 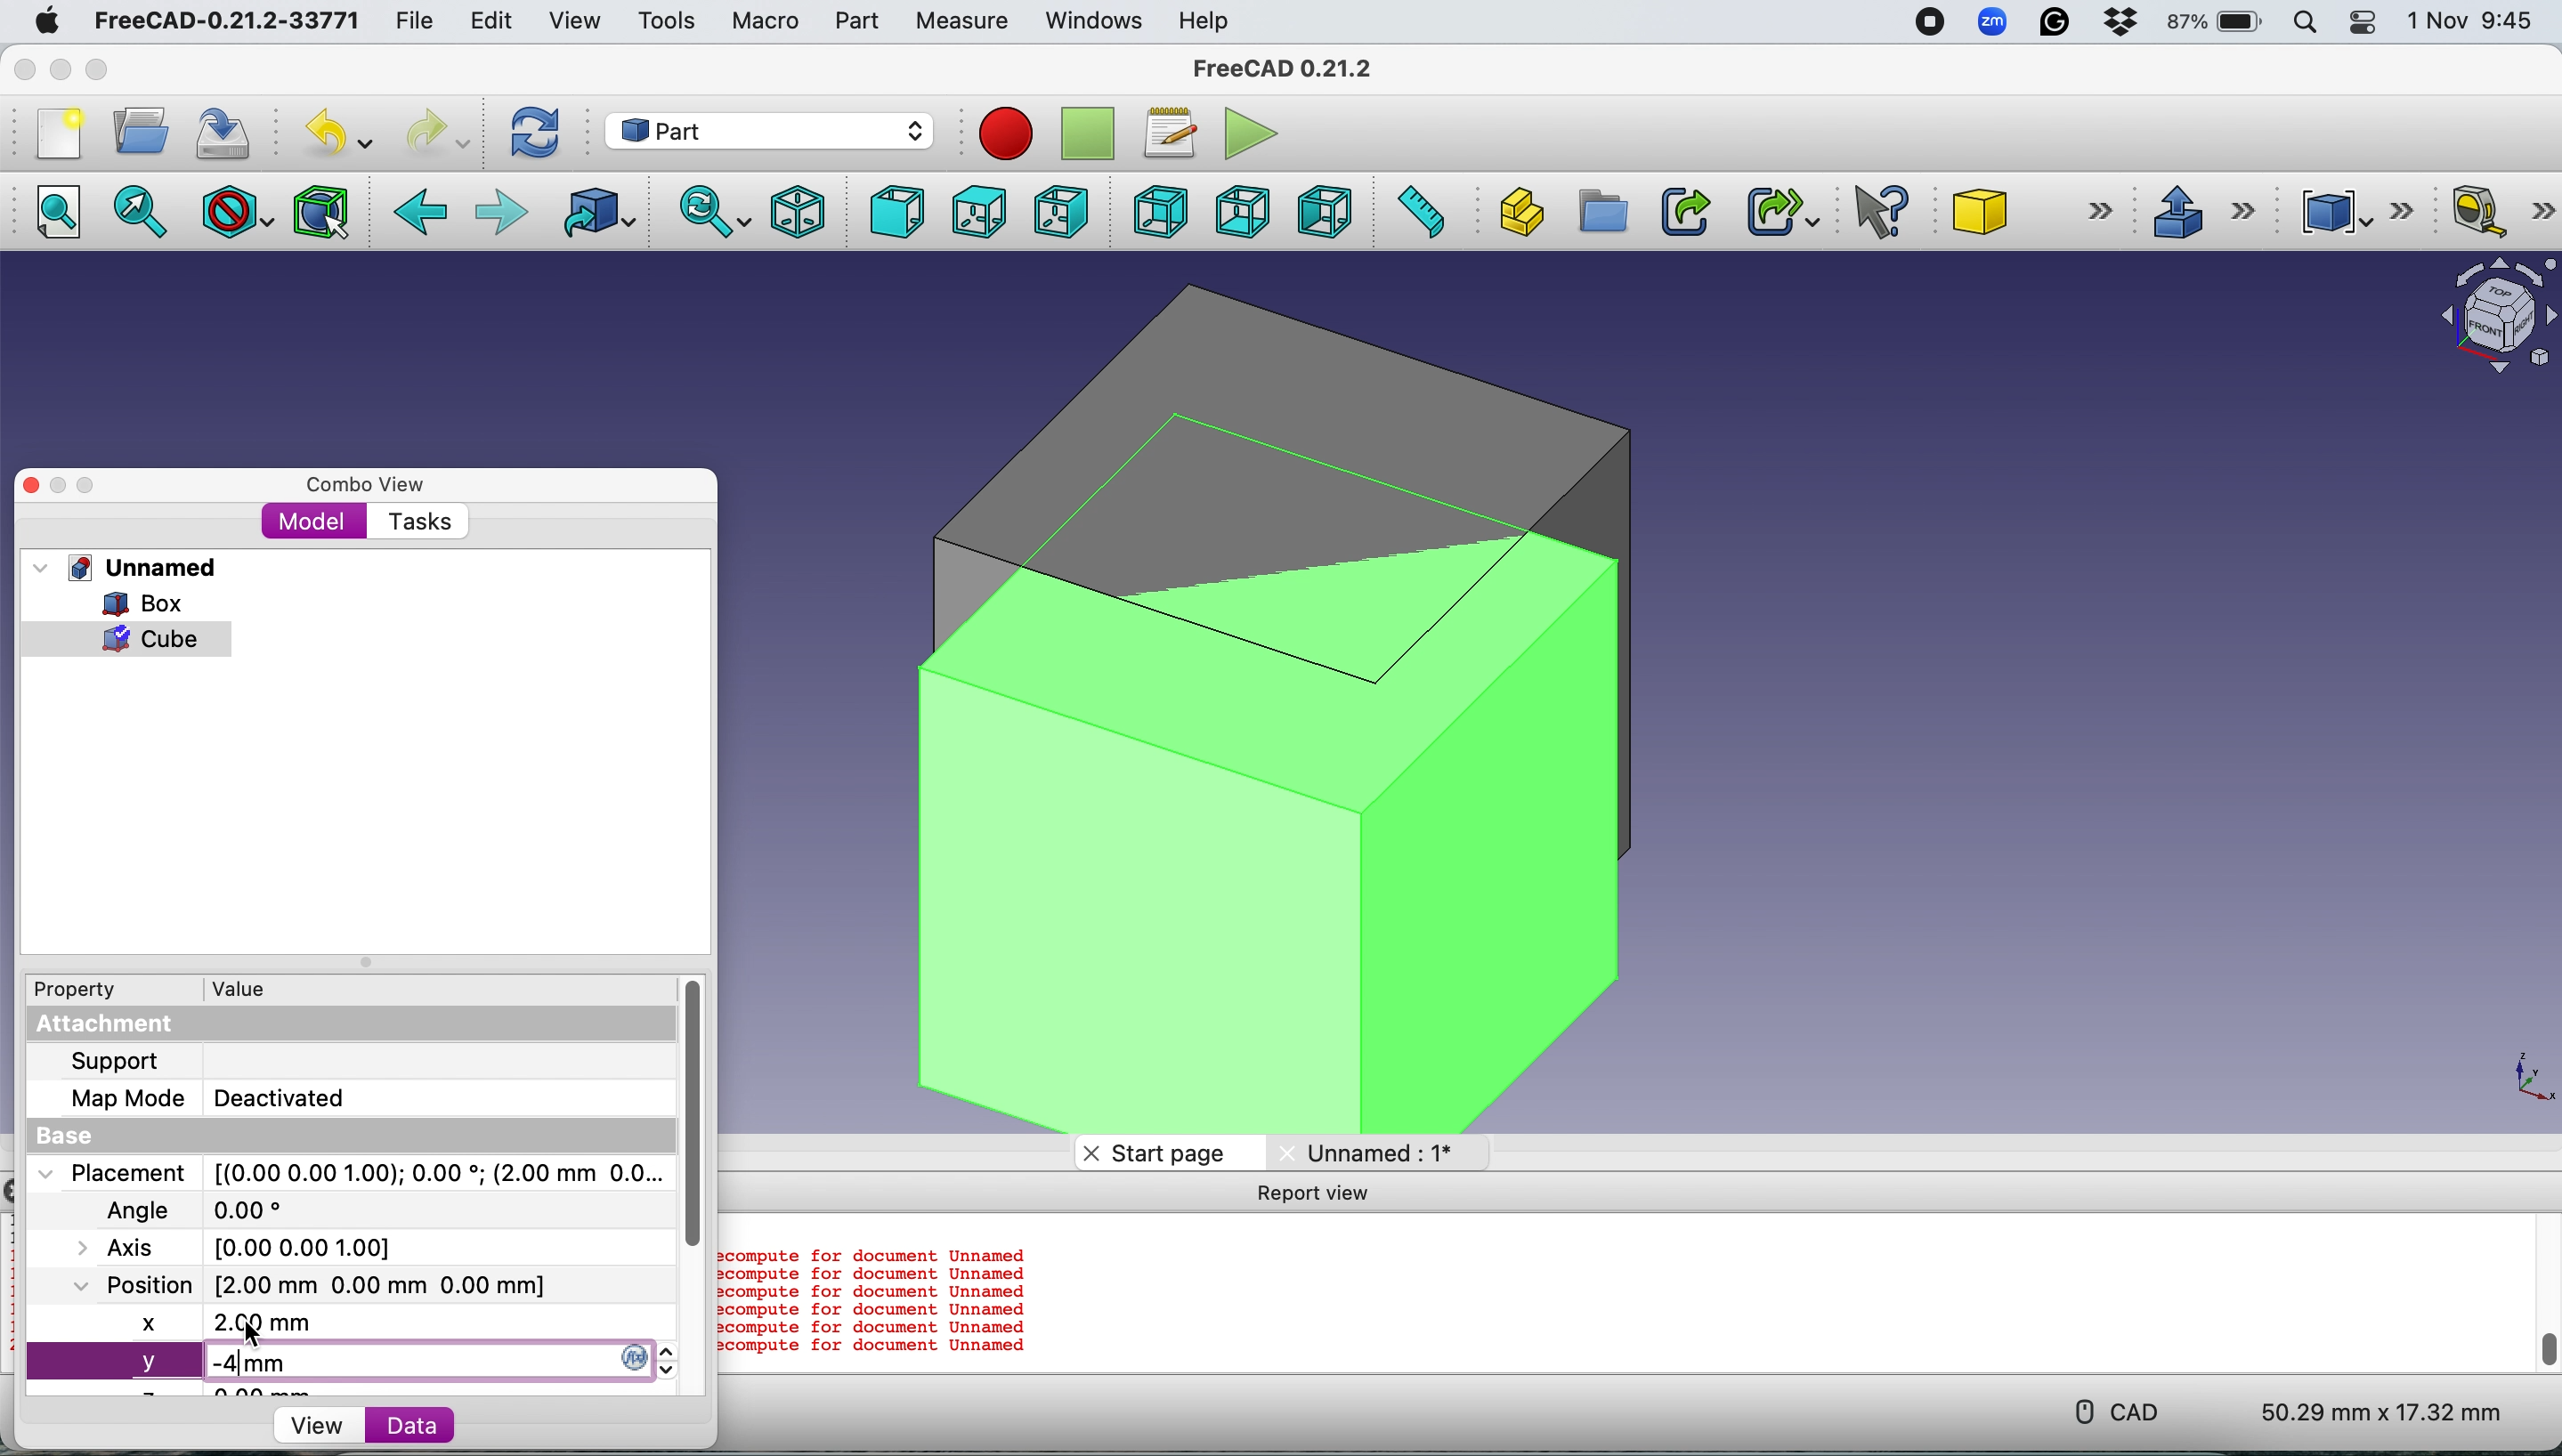 What do you see at coordinates (798, 209) in the screenshot?
I see `Isometric` at bounding box center [798, 209].